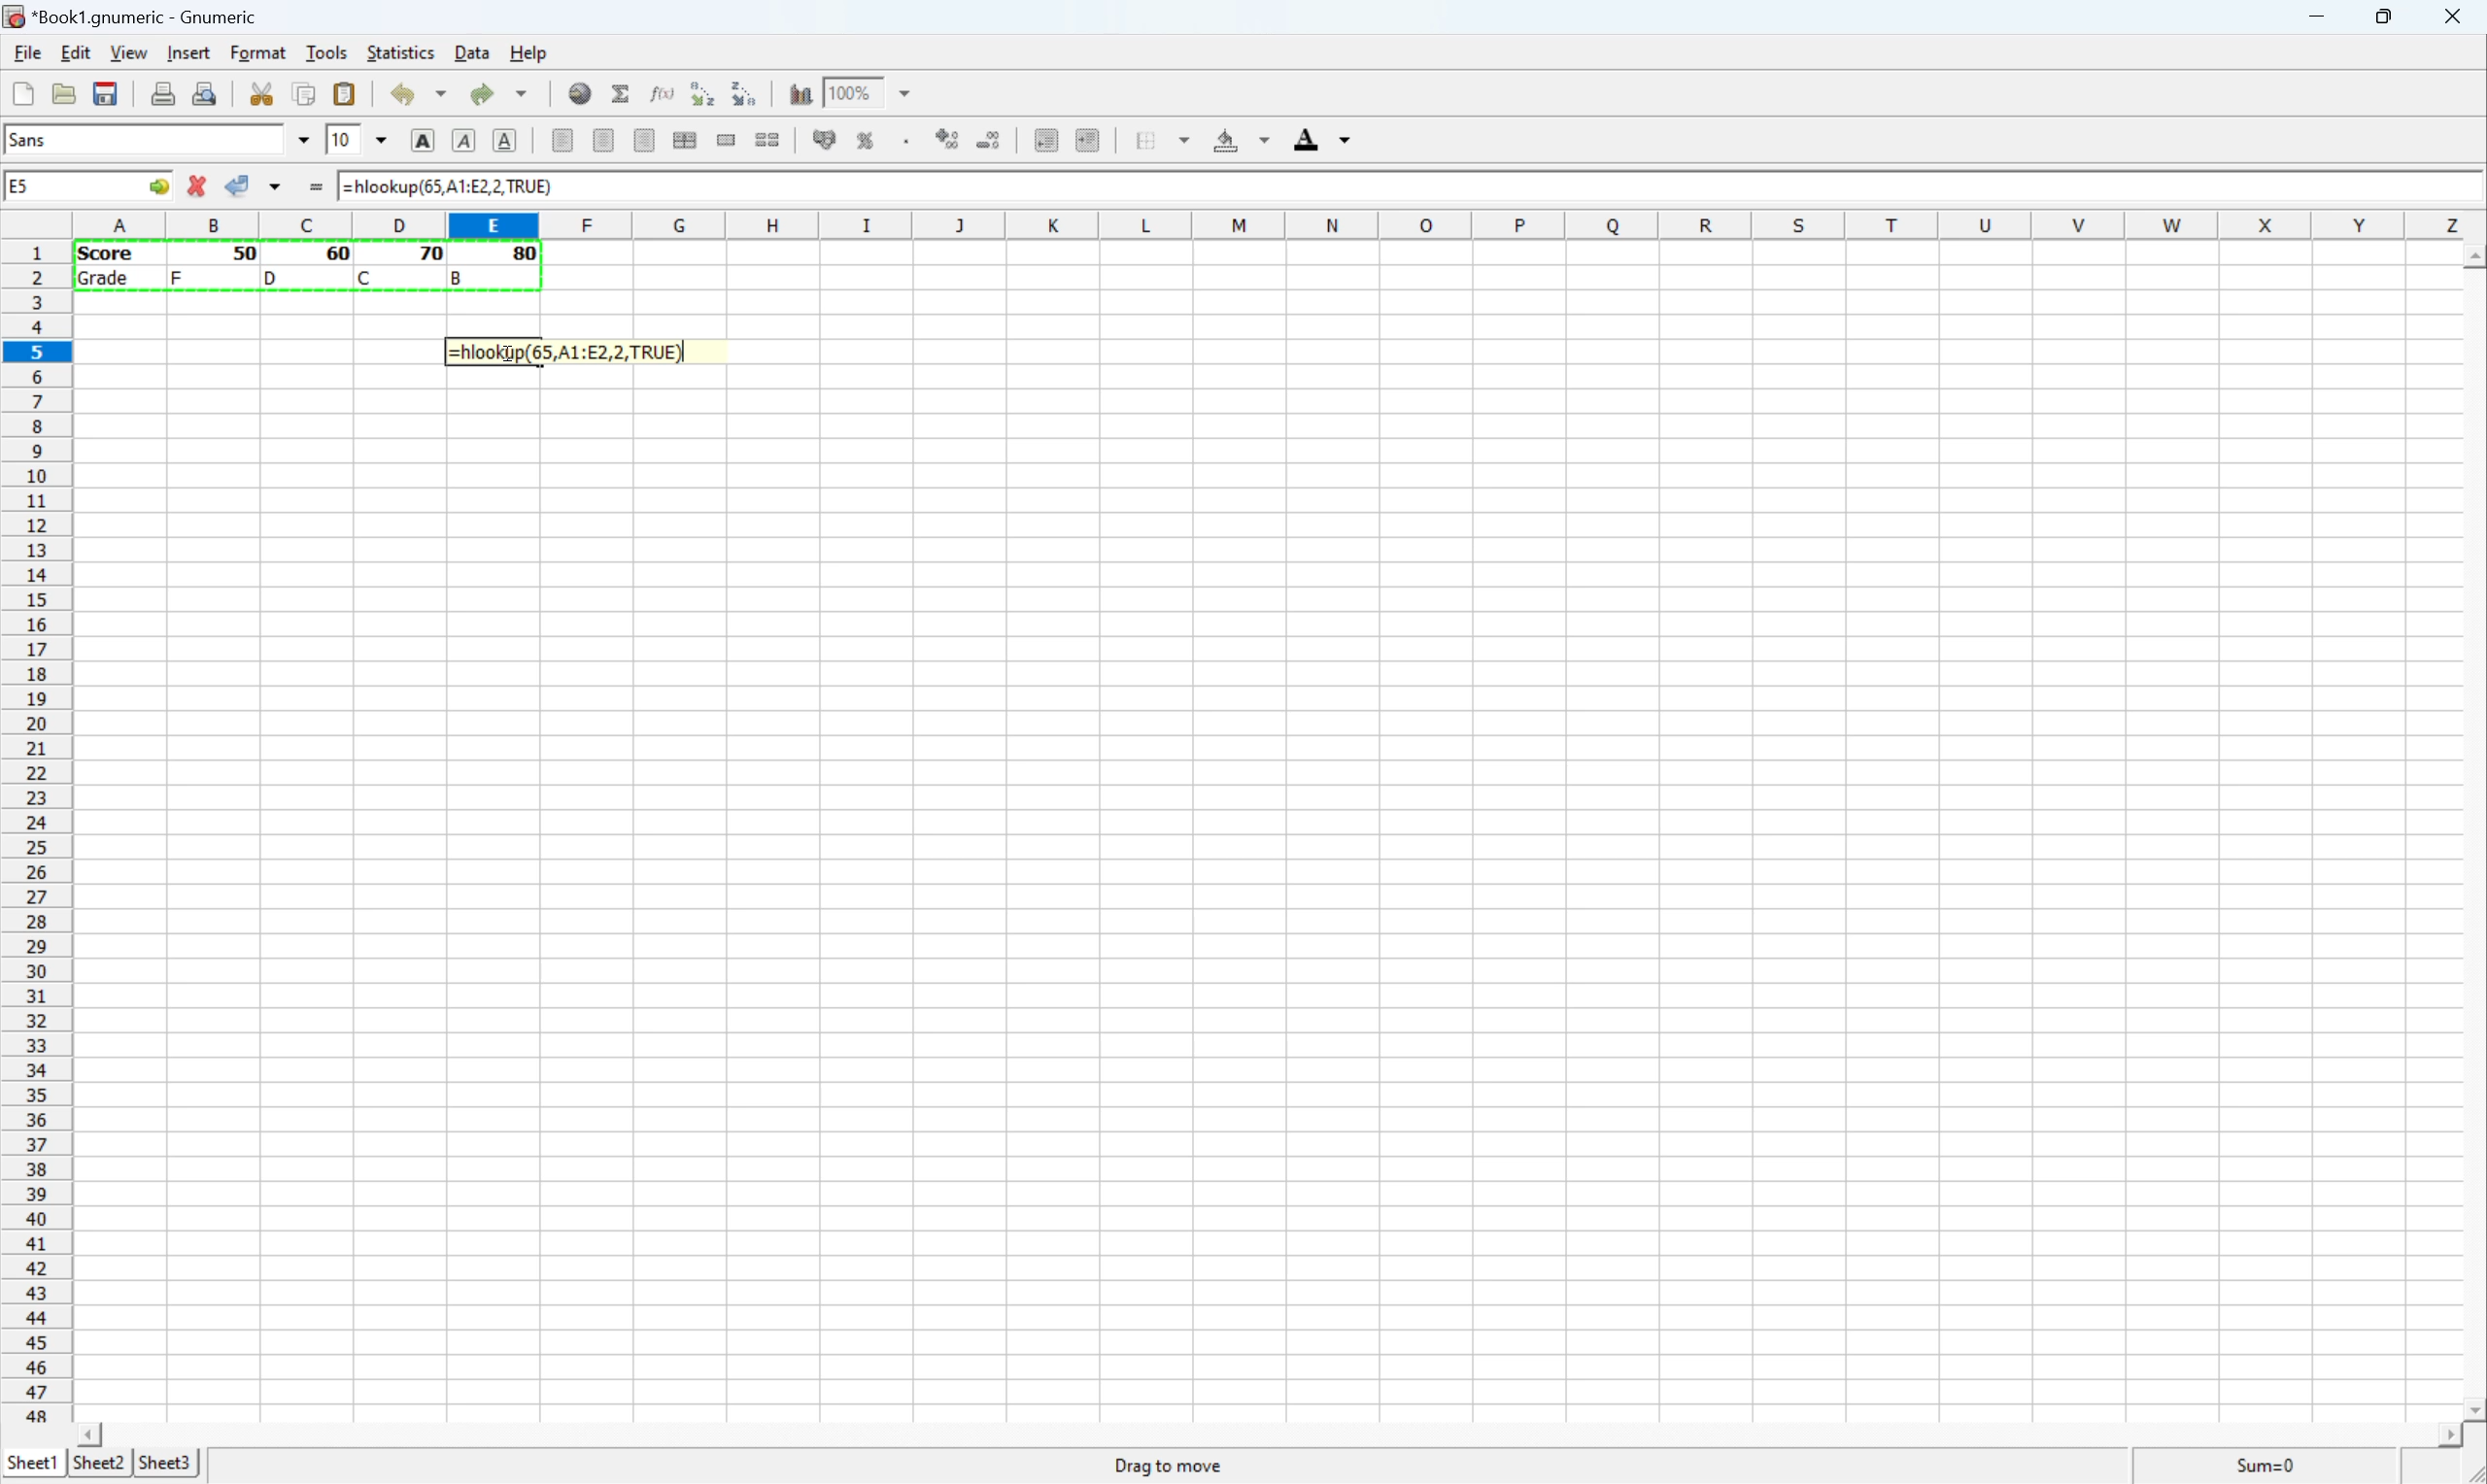 This screenshot has width=2487, height=1484. I want to click on Undo, so click(415, 93).